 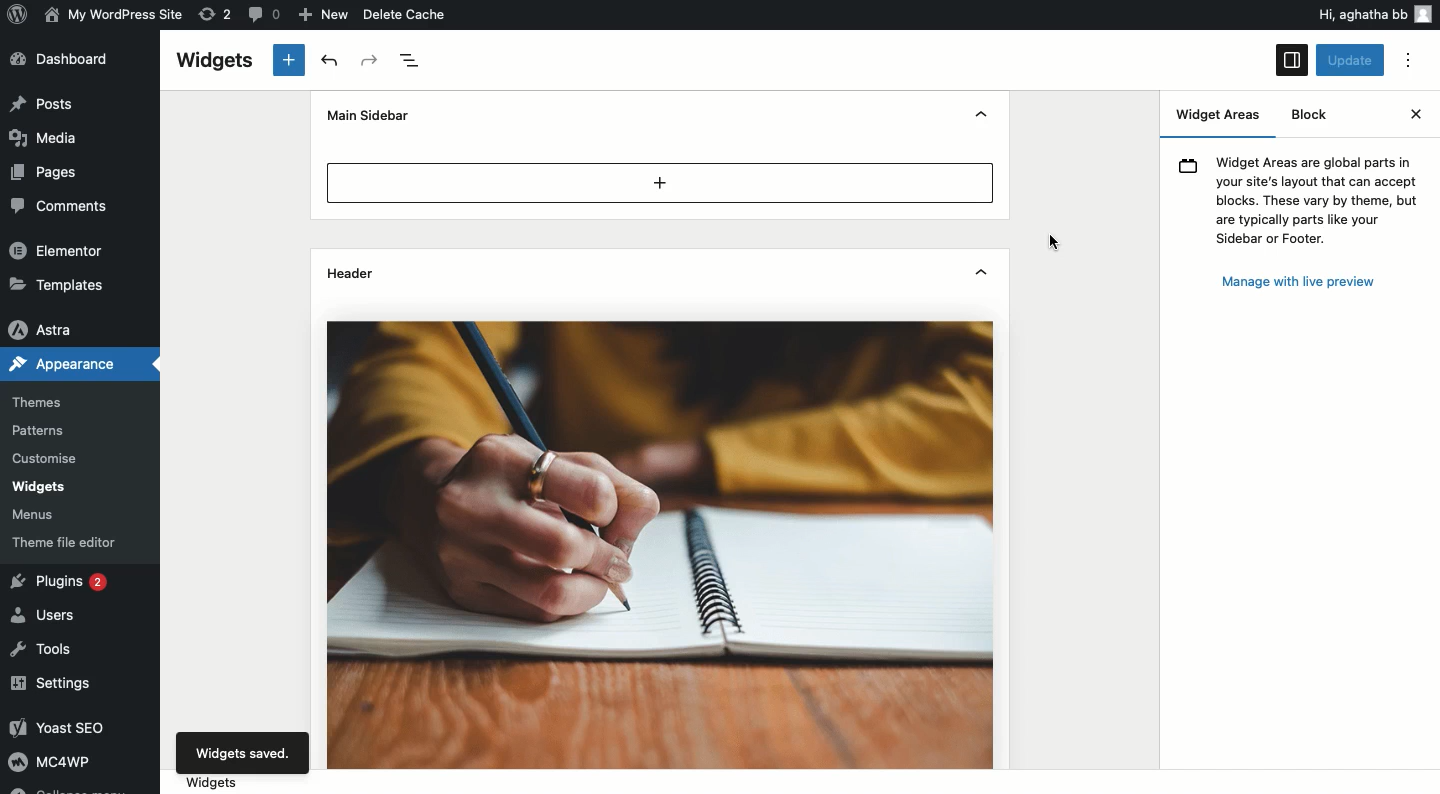 What do you see at coordinates (116, 13) in the screenshot?
I see `Name` at bounding box center [116, 13].